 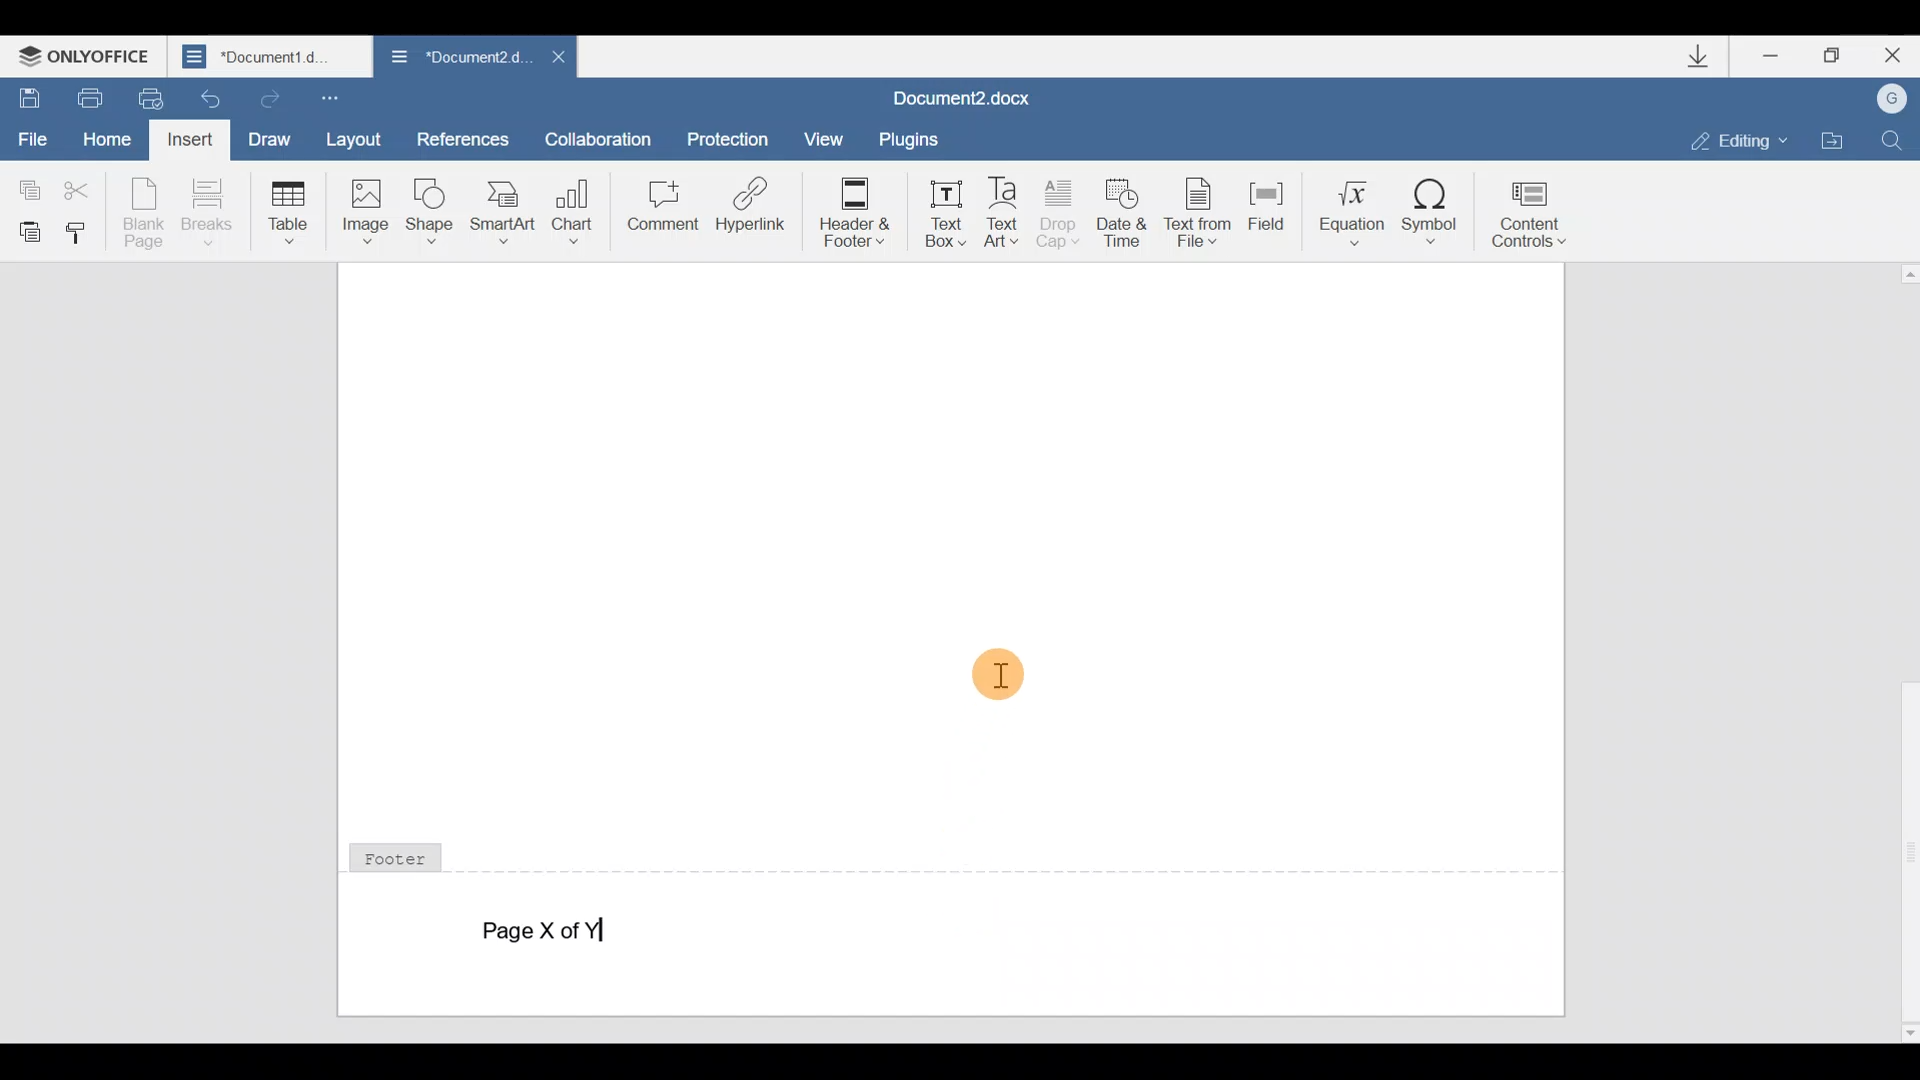 What do you see at coordinates (212, 97) in the screenshot?
I see `Undo` at bounding box center [212, 97].